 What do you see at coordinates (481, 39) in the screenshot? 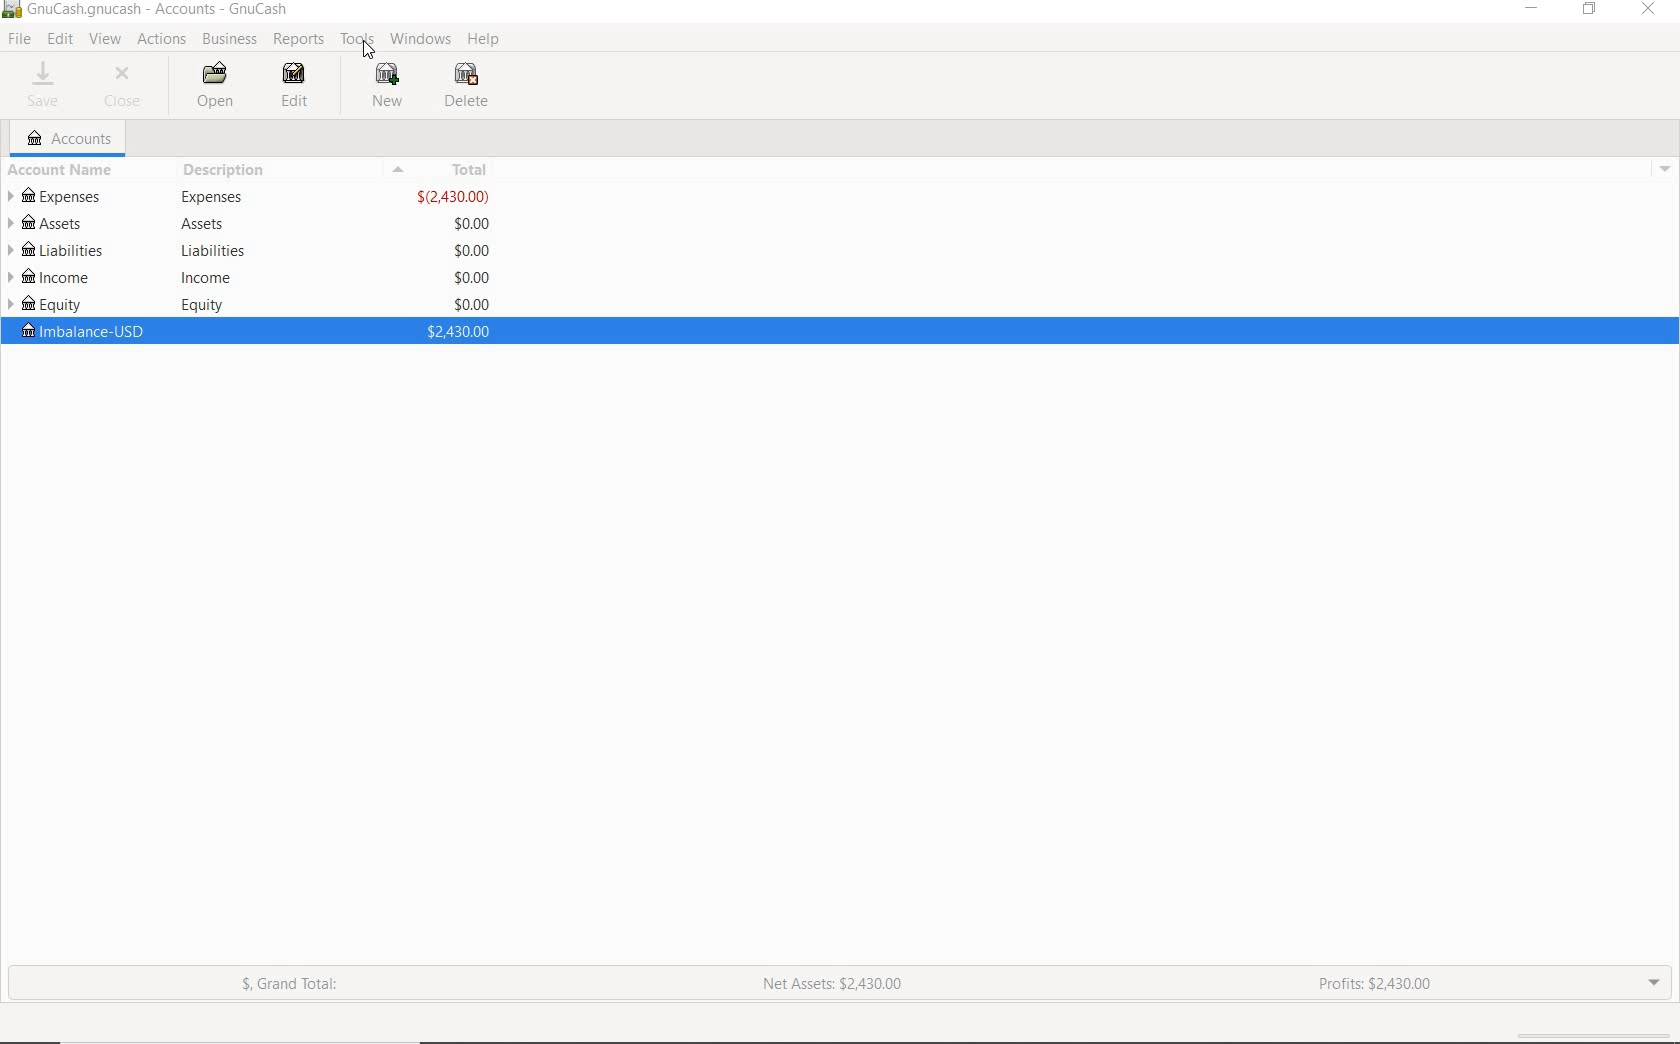
I see `HELP` at bounding box center [481, 39].